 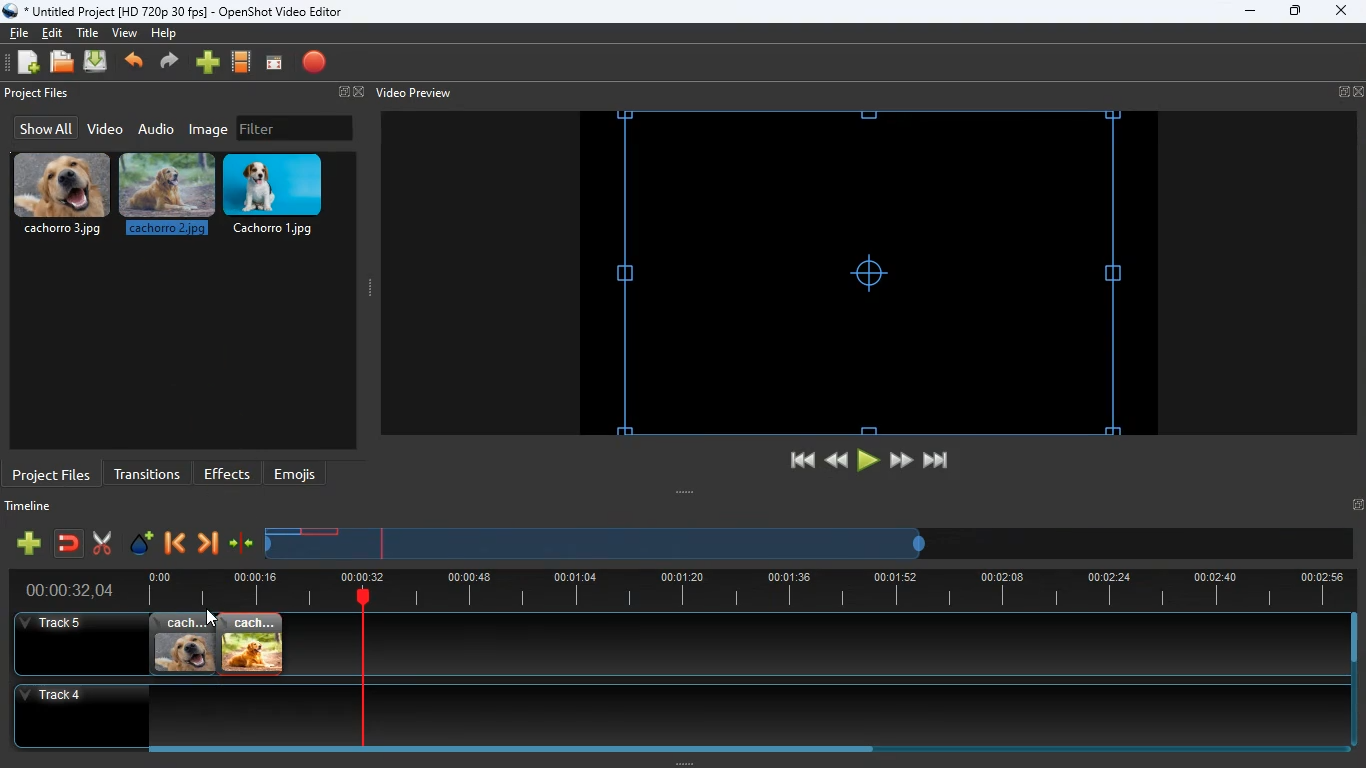 What do you see at coordinates (281, 195) in the screenshot?
I see `cachorro.1.jpg` at bounding box center [281, 195].